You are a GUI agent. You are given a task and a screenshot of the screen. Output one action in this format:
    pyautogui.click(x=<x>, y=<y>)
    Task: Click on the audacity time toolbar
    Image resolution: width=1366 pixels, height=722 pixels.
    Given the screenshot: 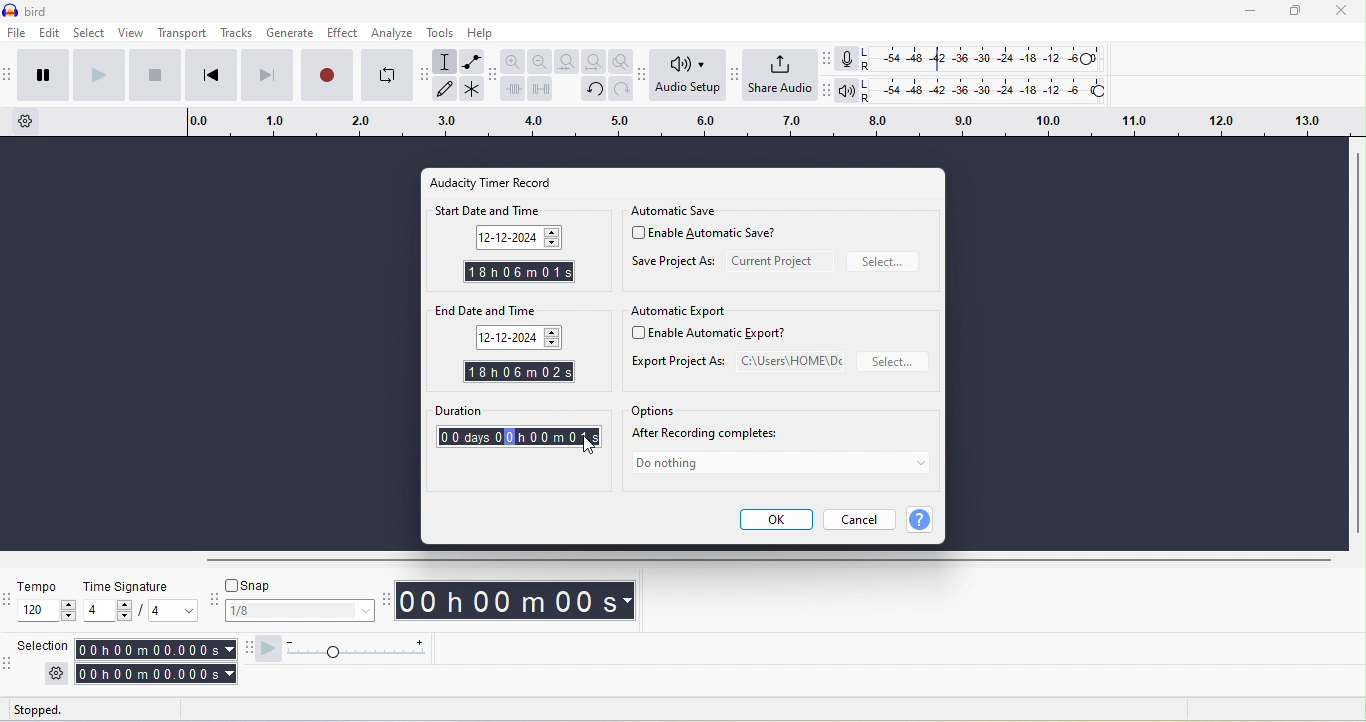 What is the action you would take?
    pyautogui.click(x=387, y=599)
    